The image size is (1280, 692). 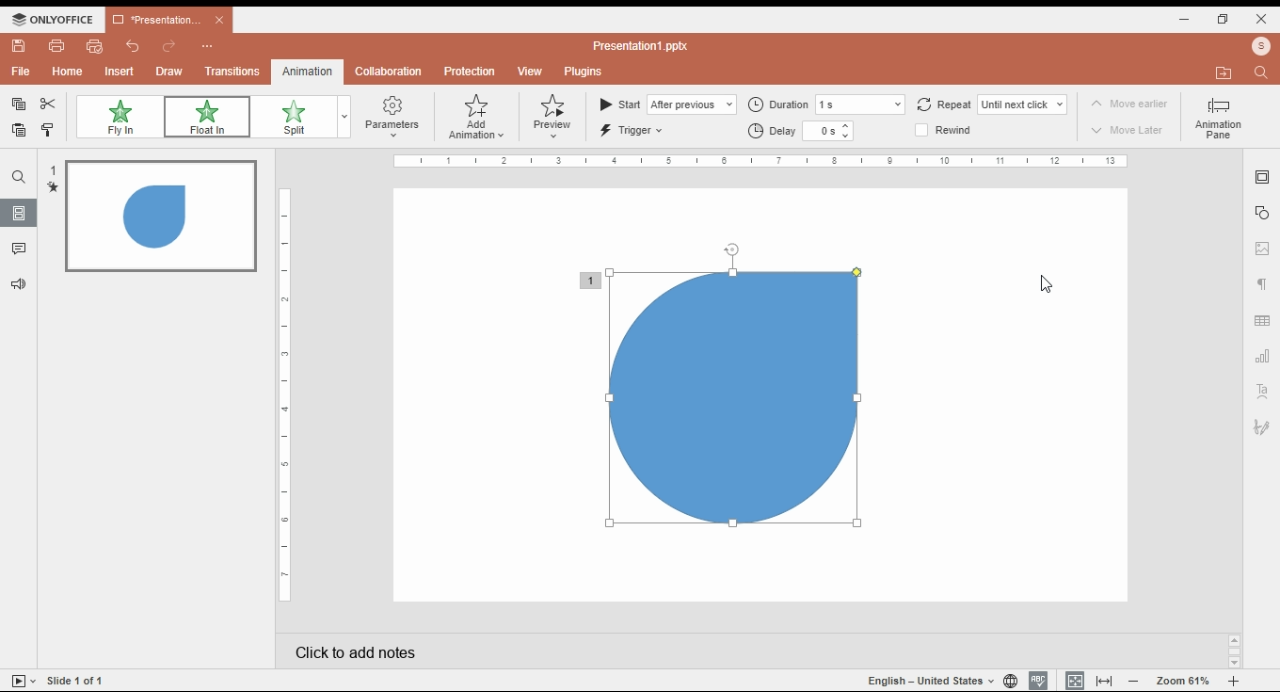 I want to click on start slide show, so click(x=24, y=680).